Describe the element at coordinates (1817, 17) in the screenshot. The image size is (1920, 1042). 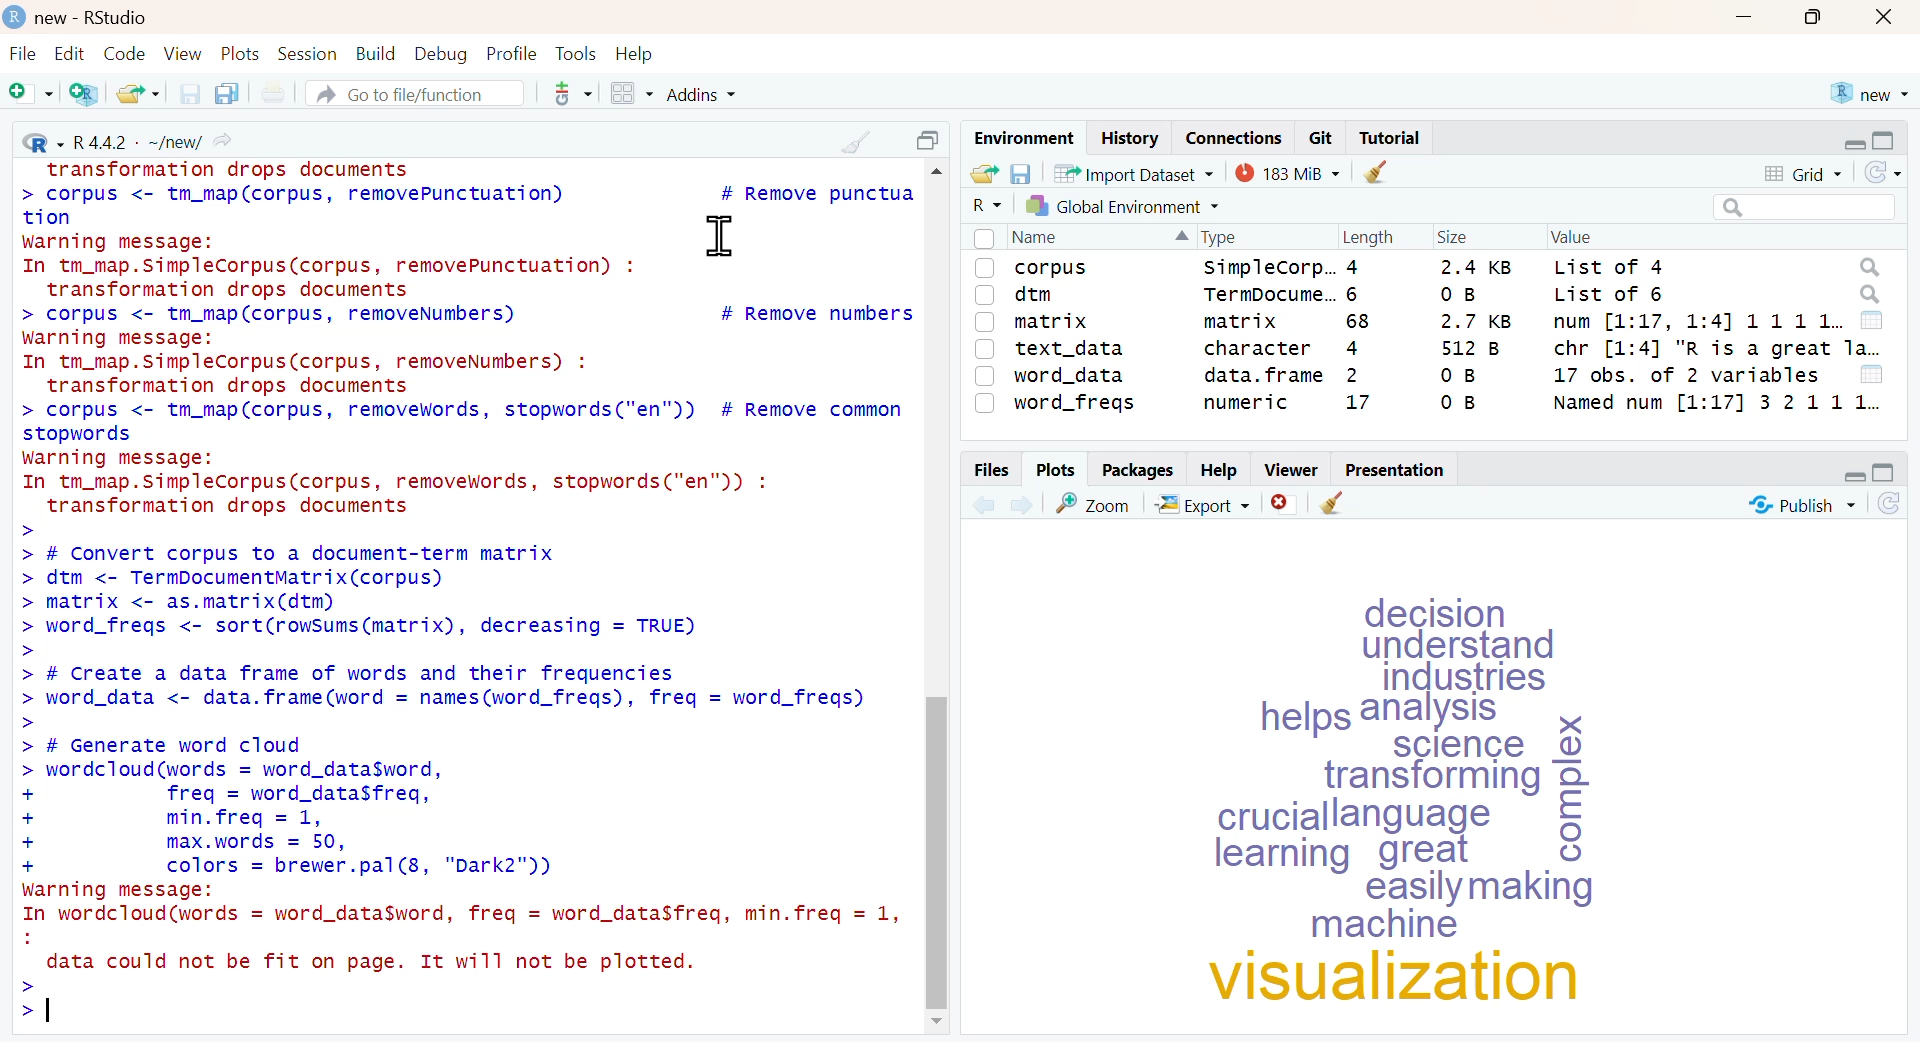
I see `maximize` at that location.